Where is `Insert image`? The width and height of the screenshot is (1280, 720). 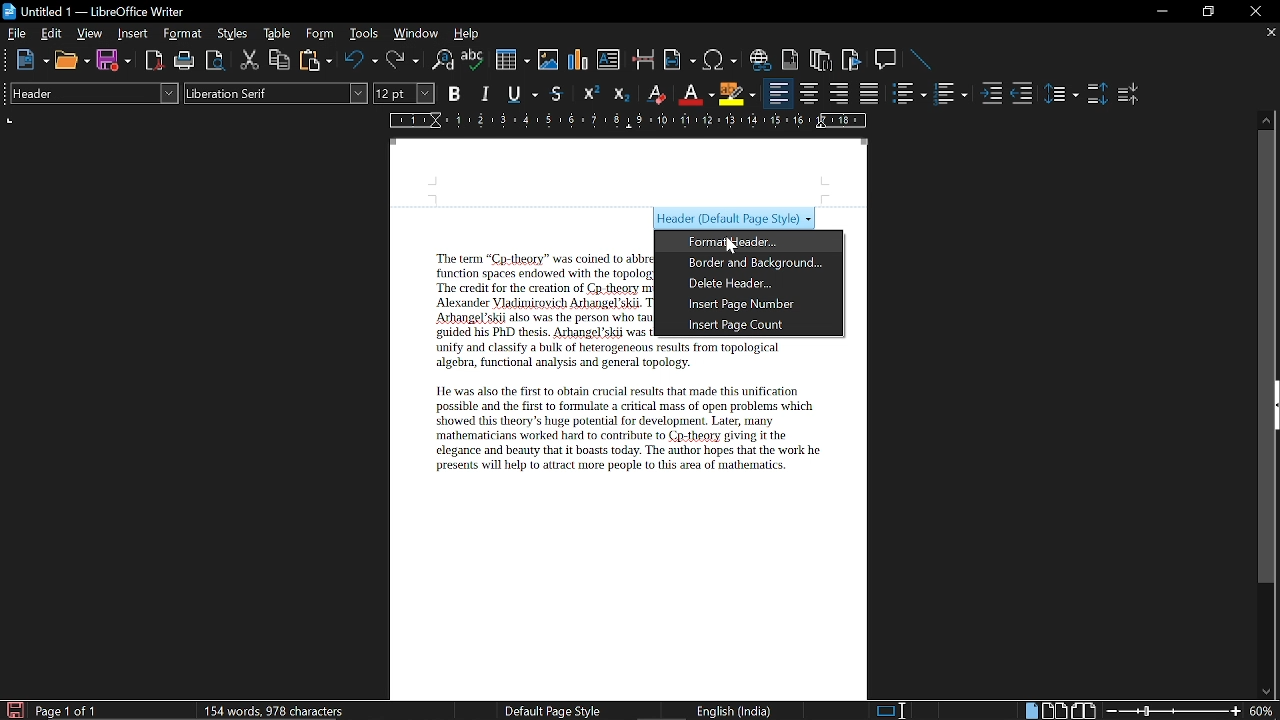 Insert image is located at coordinates (550, 59).